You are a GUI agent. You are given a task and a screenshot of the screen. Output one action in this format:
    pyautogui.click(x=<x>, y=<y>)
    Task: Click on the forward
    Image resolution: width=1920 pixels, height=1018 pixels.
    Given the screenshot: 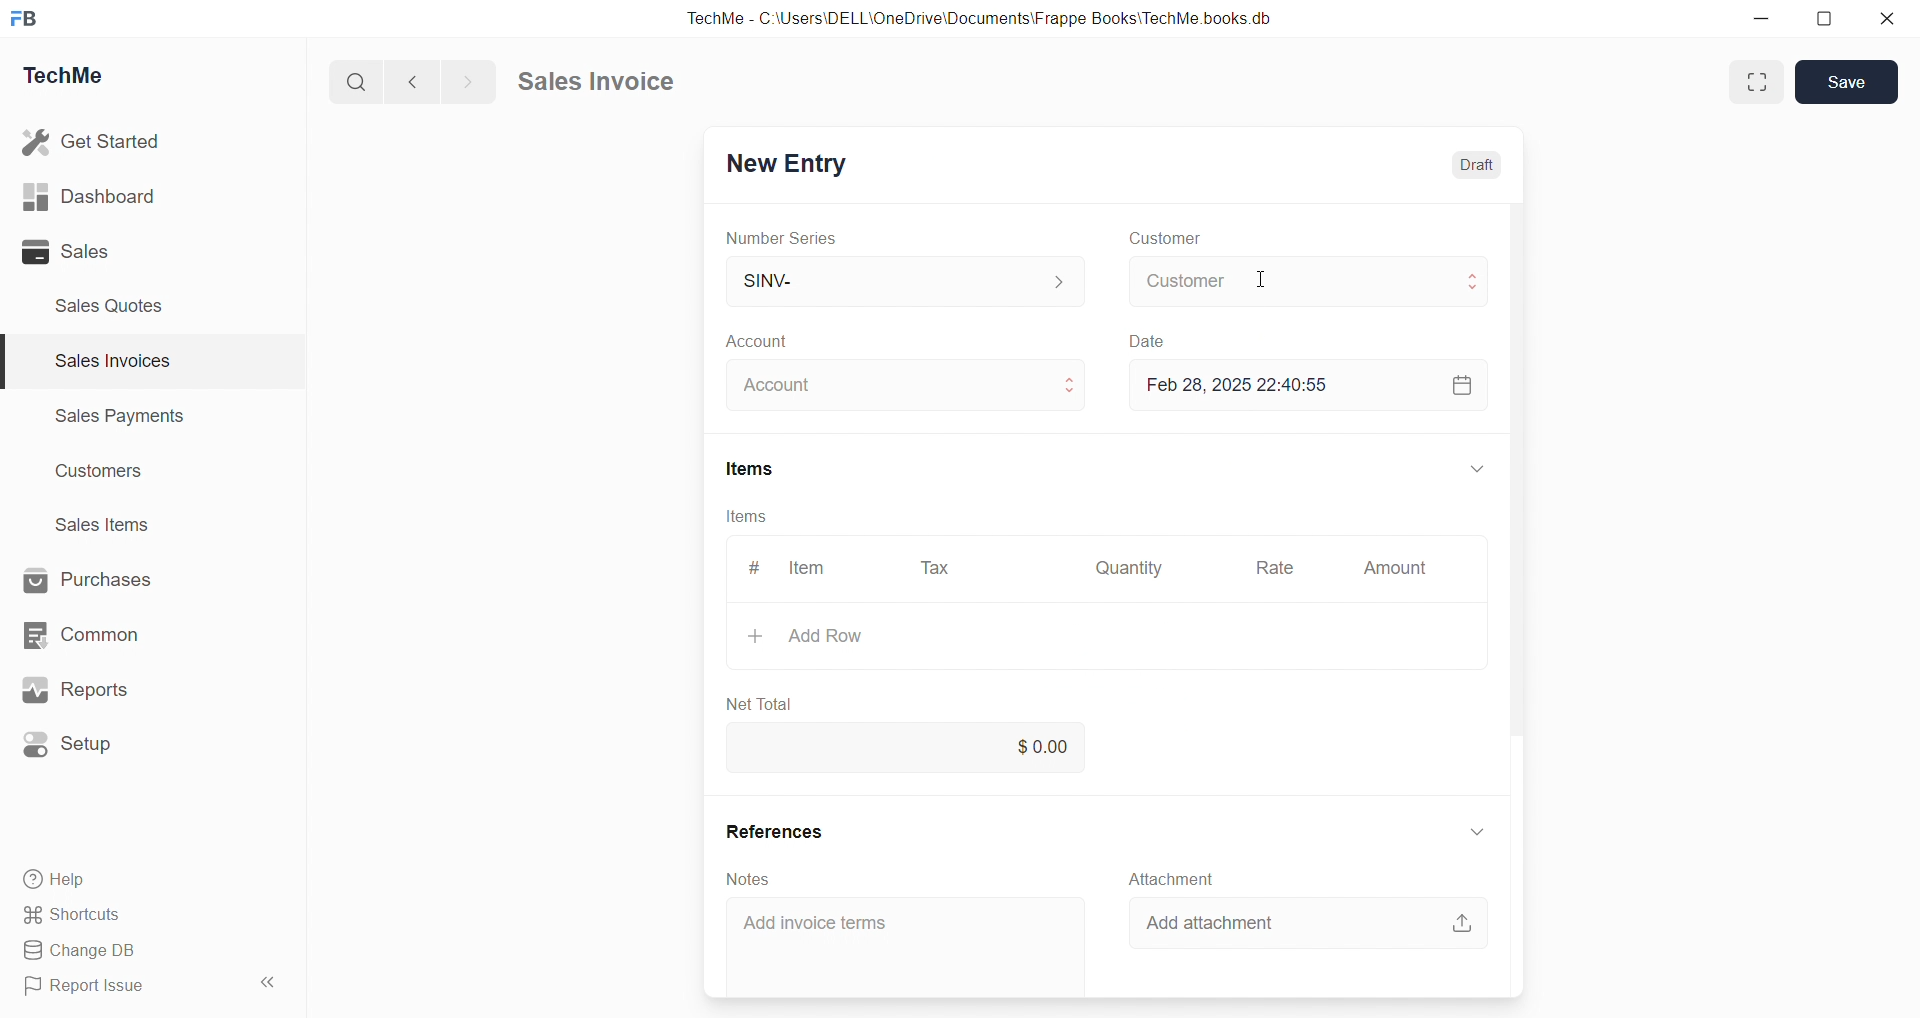 What is the action you would take?
    pyautogui.click(x=465, y=82)
    